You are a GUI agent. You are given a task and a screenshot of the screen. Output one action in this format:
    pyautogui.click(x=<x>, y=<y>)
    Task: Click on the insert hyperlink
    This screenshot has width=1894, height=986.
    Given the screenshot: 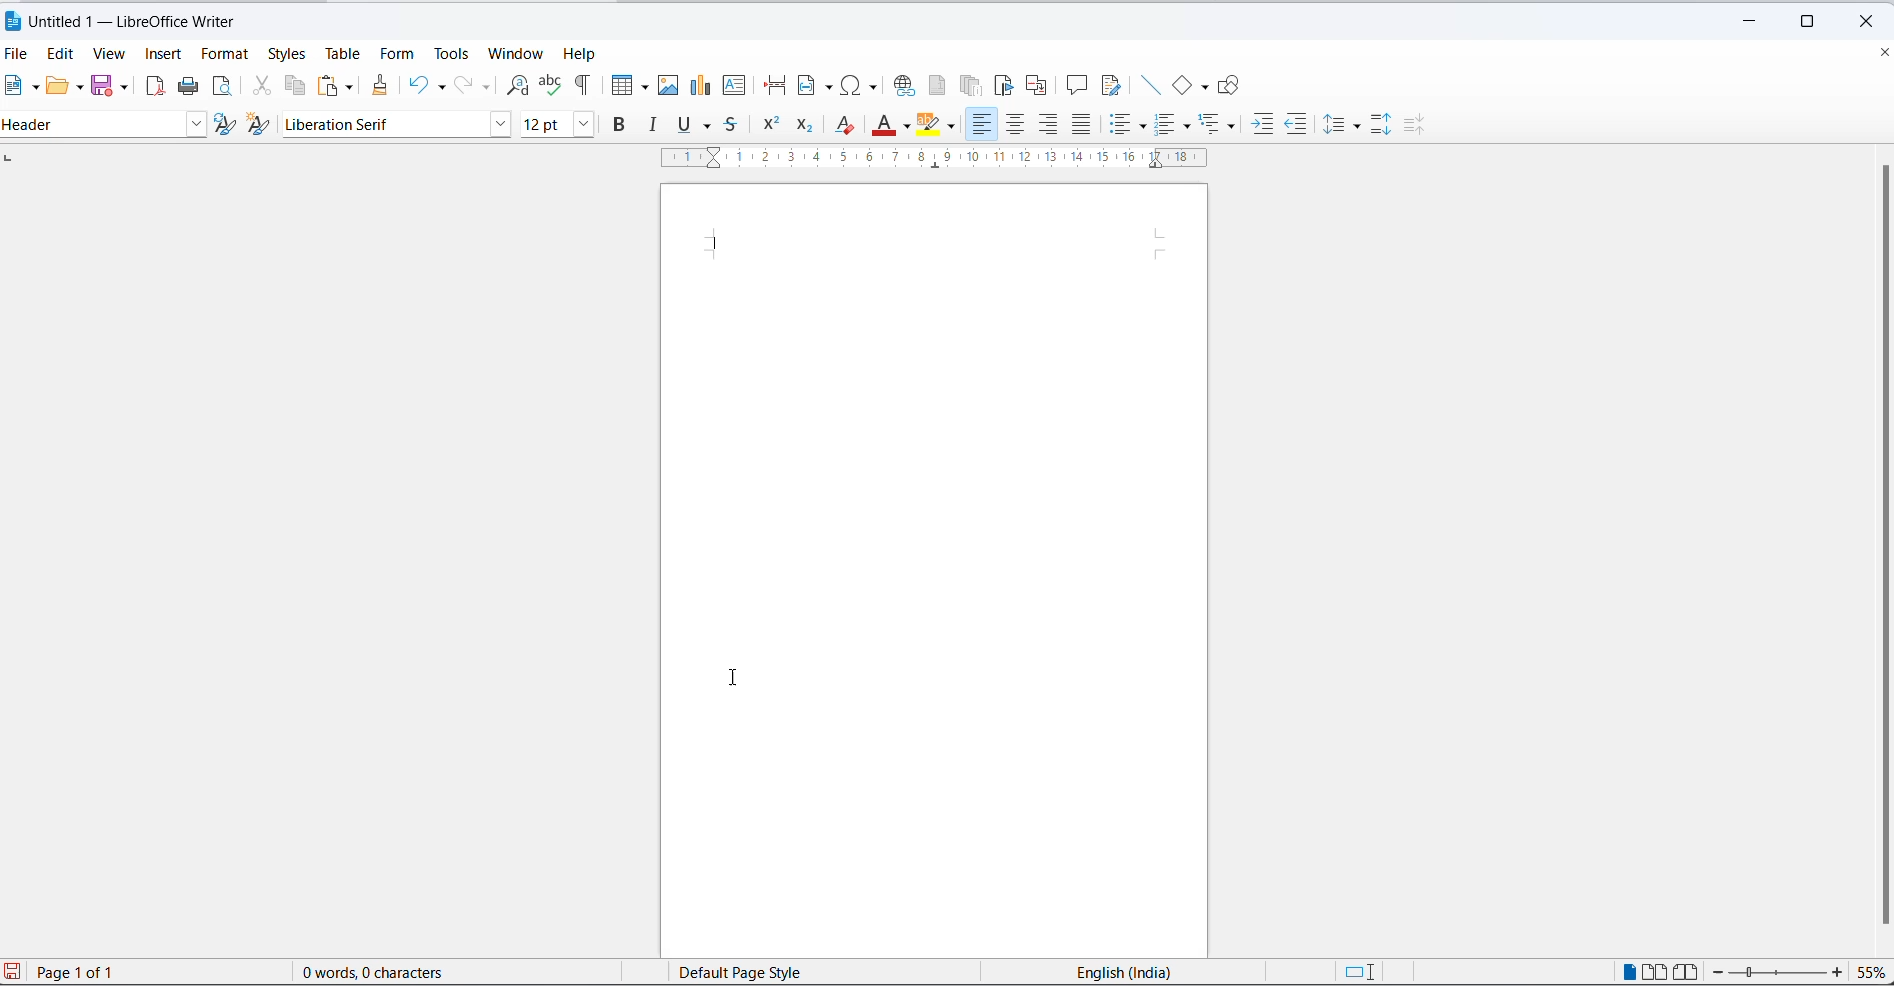 What is the action you would take?
    pyautogui.click(x=905, y=85)
    